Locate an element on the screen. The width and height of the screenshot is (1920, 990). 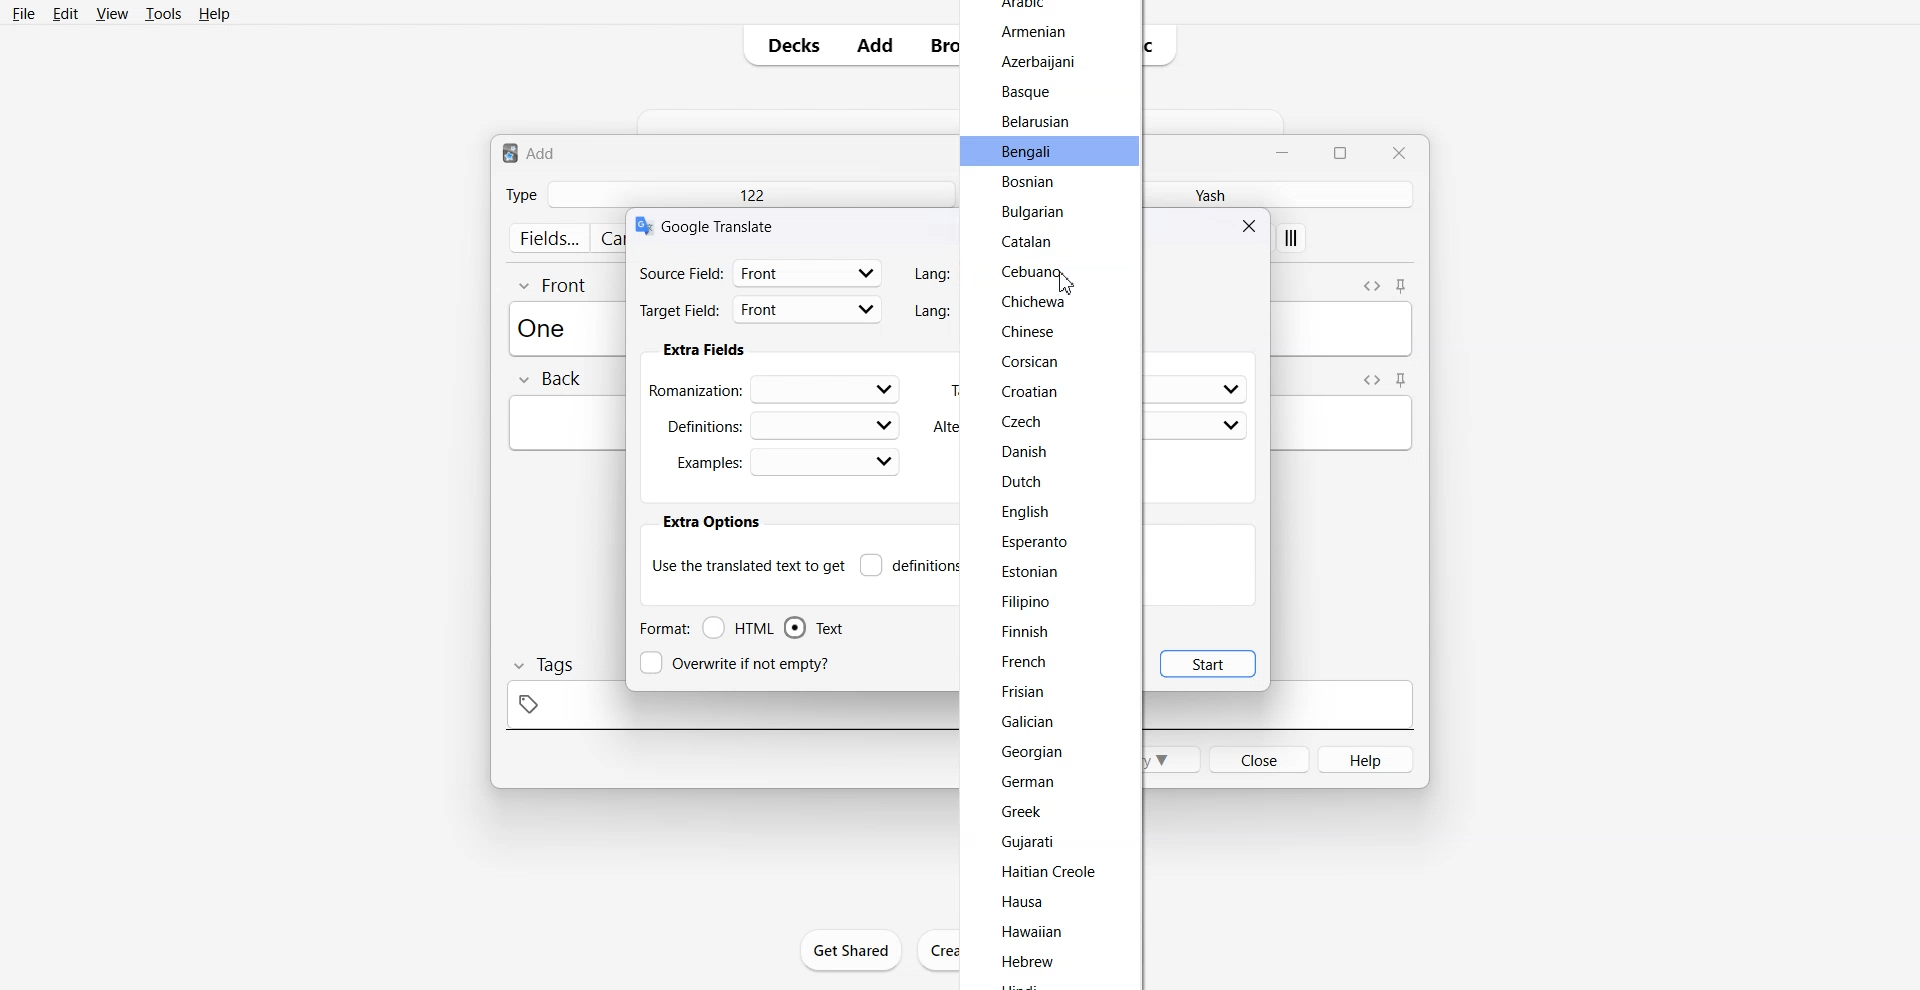
Belarusian is located at coordinates (1035, 121).